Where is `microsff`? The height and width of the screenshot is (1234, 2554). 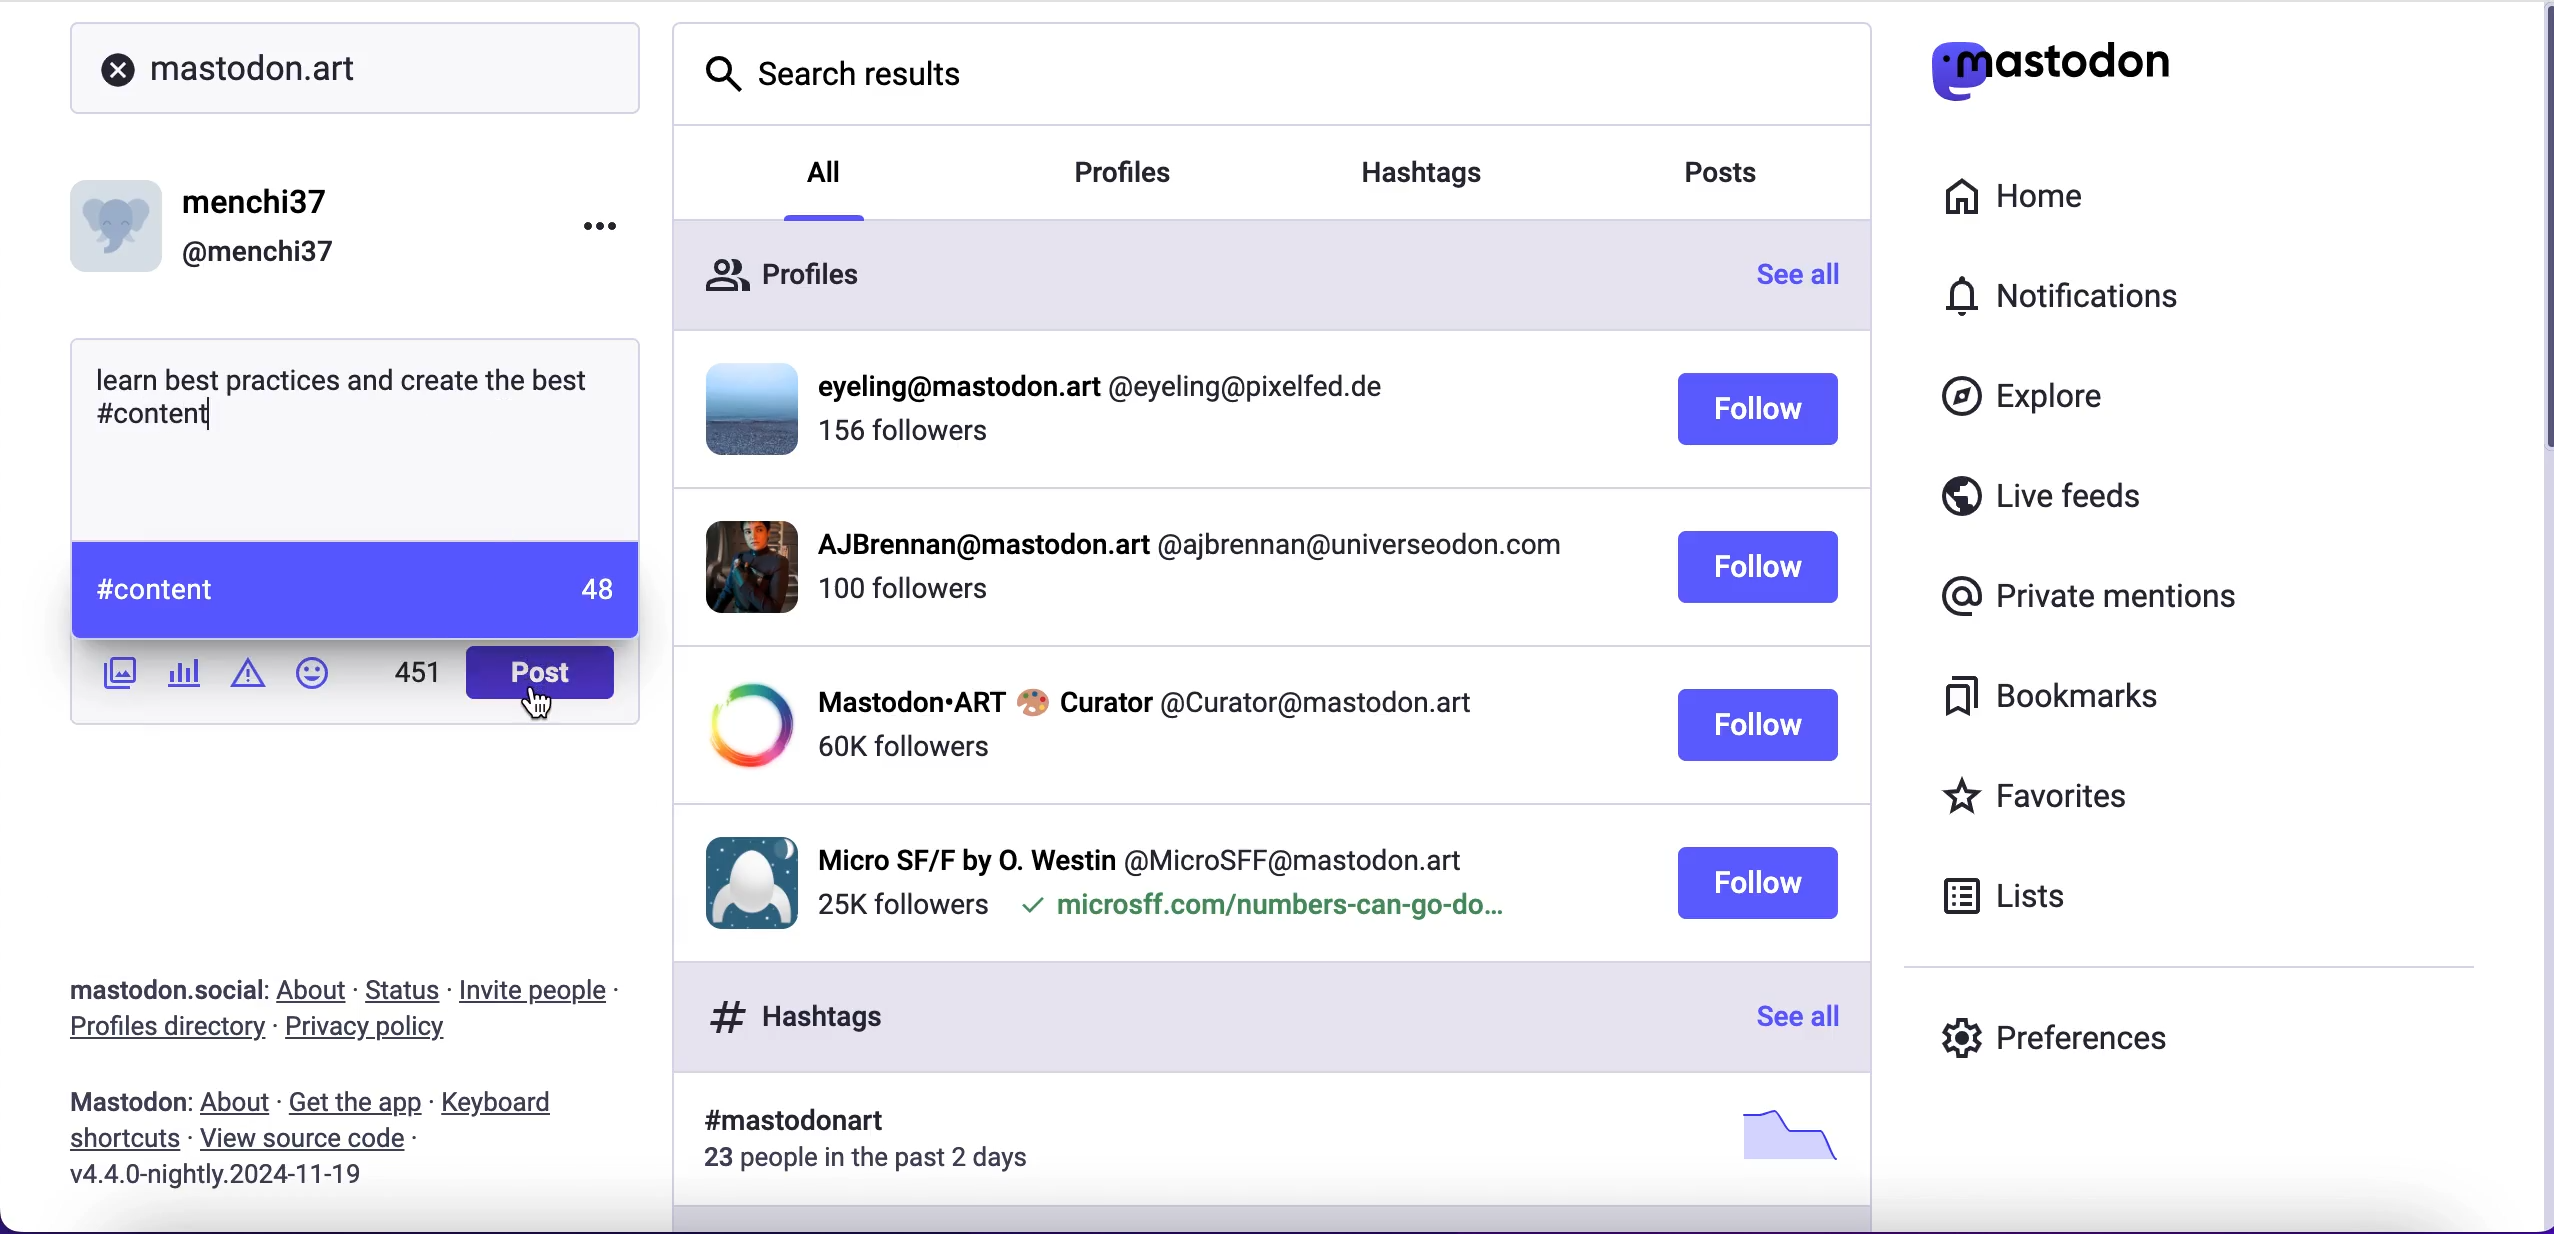
microsff is located at coordinates (1260, 910).